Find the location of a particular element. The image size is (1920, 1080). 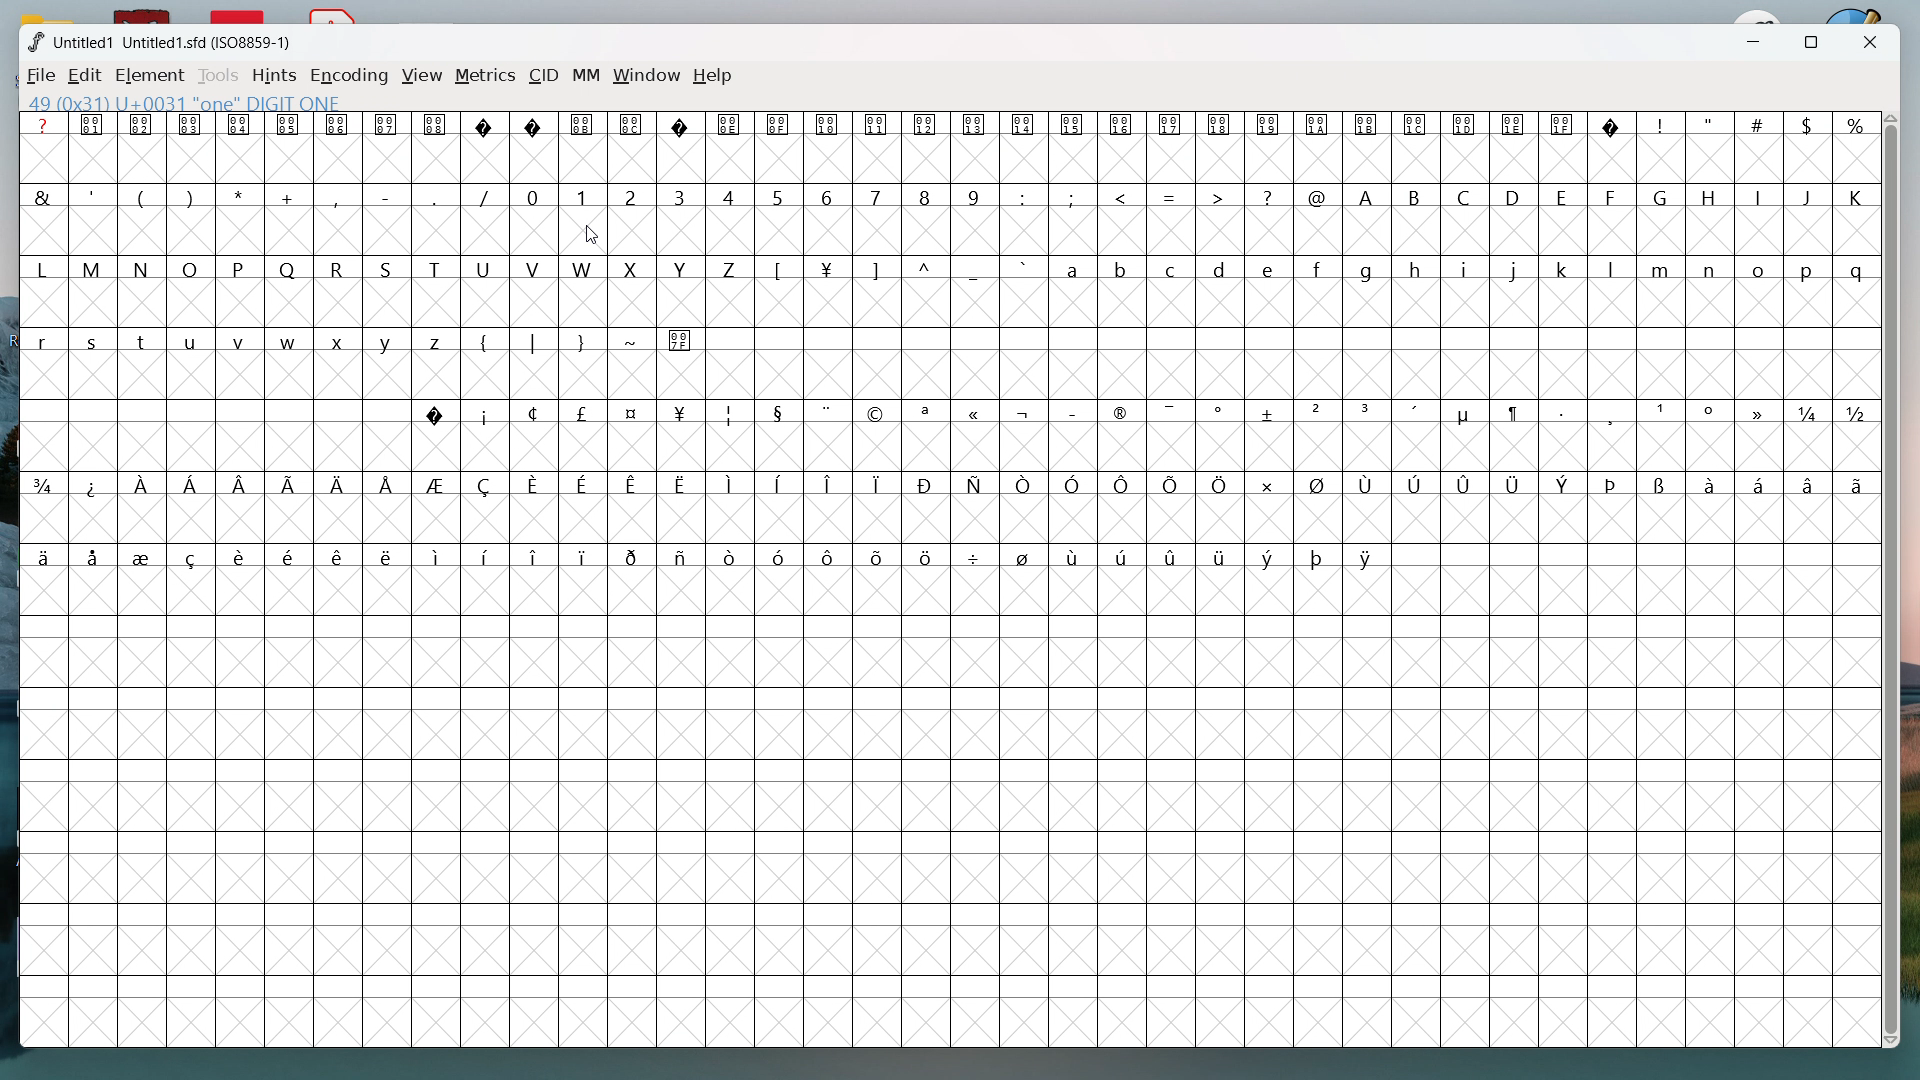

symbol is located at coordinates (1667, 413).